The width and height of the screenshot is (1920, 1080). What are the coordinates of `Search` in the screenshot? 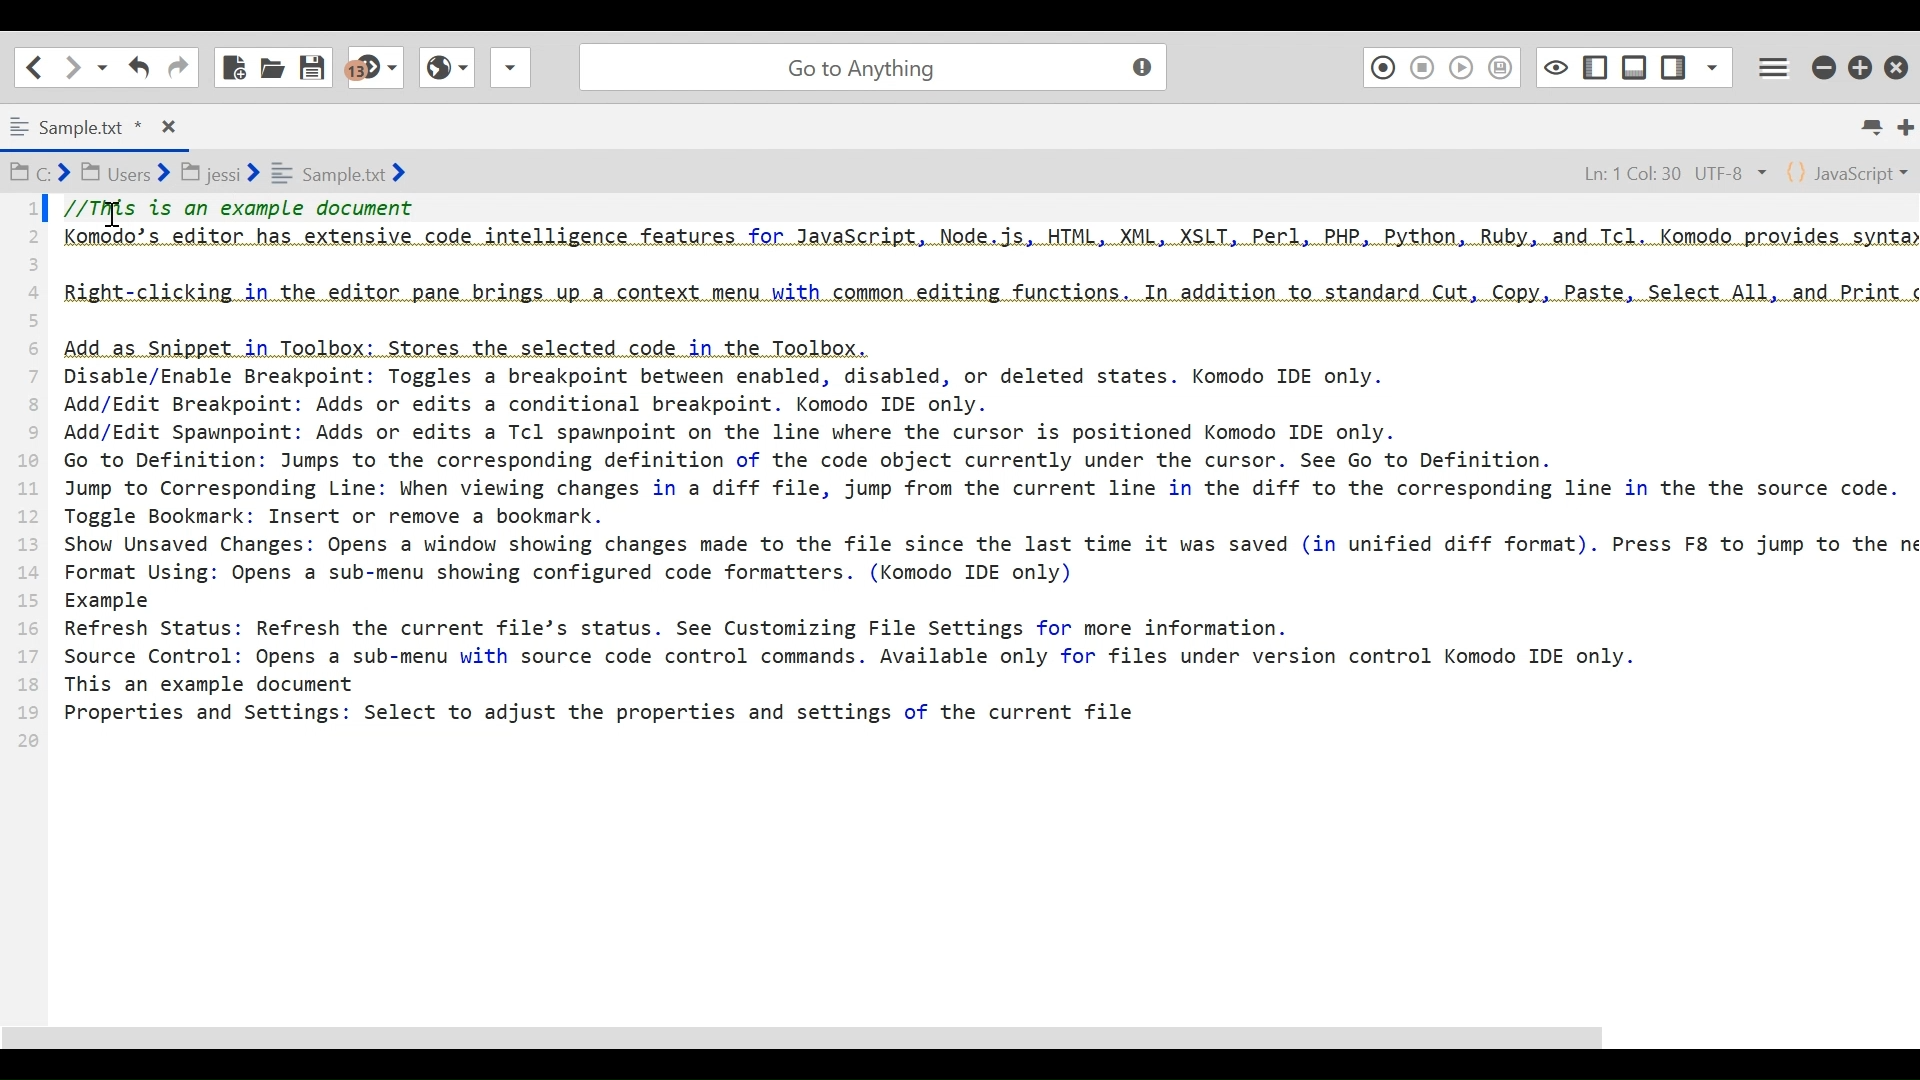 It's located at (869, 64).